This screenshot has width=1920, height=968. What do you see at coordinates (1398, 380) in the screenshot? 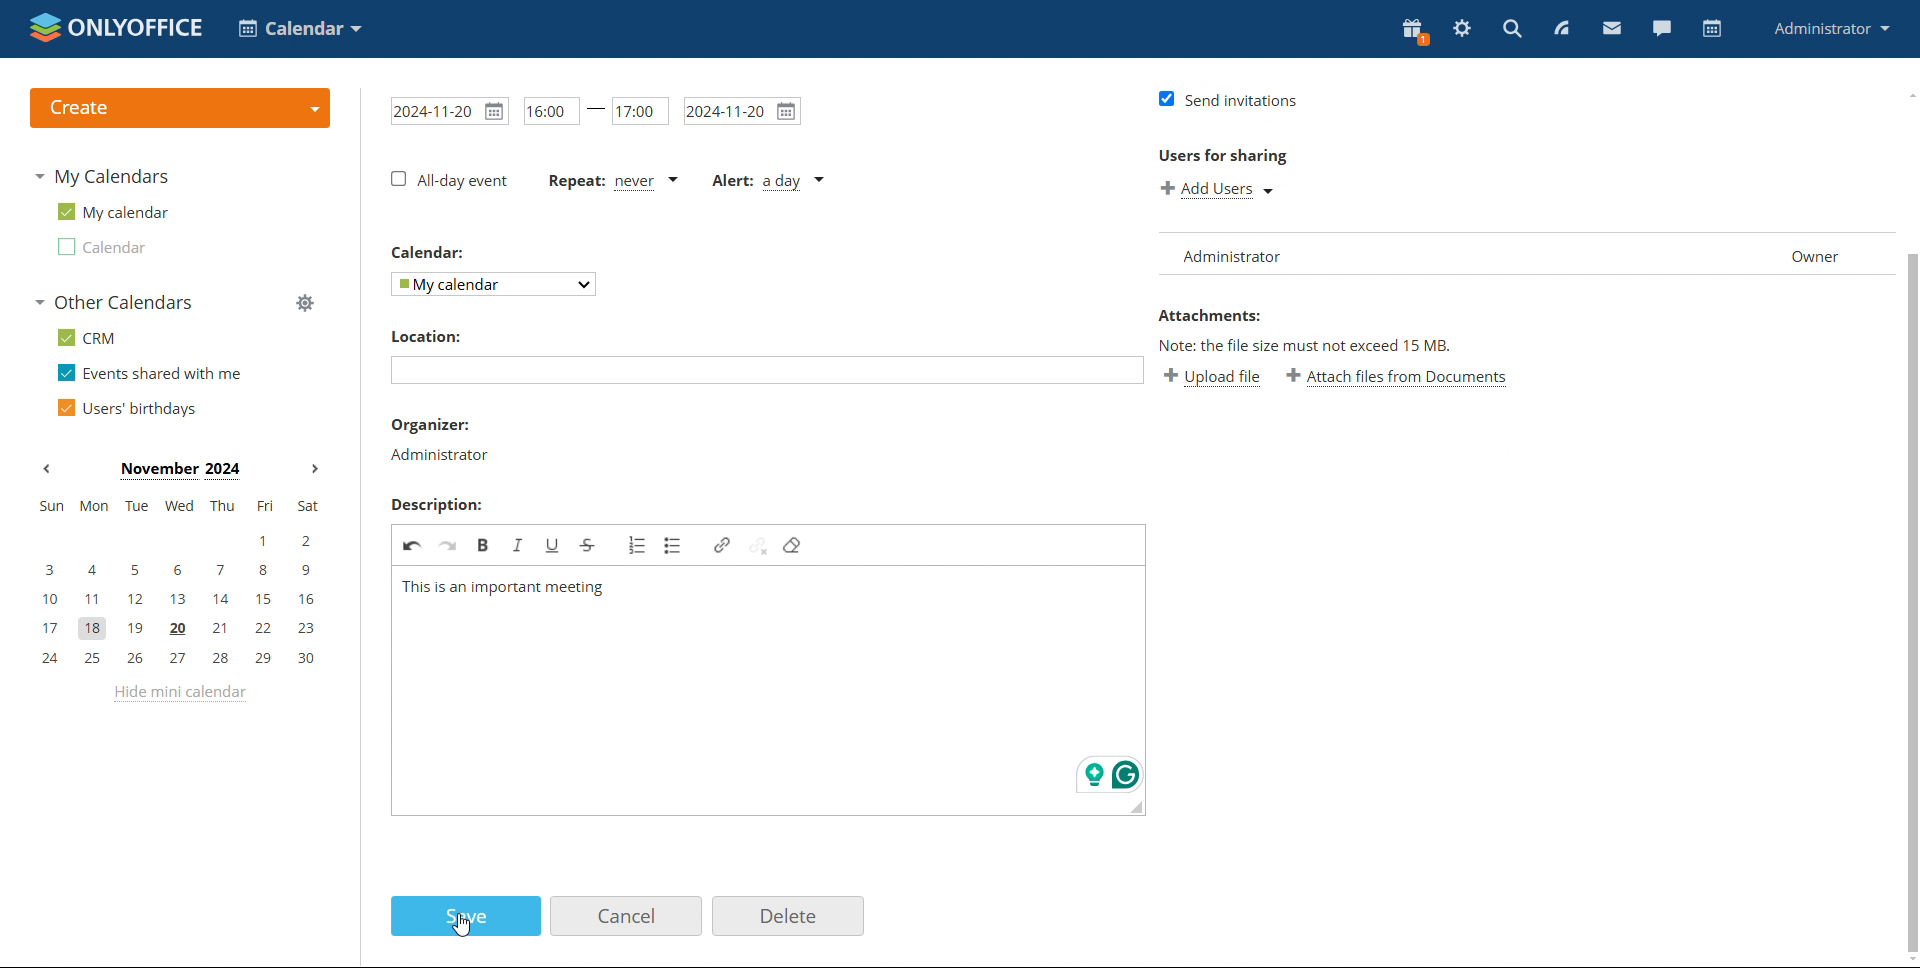
I see `attach file from documents` at bounding box center [1398, 380].